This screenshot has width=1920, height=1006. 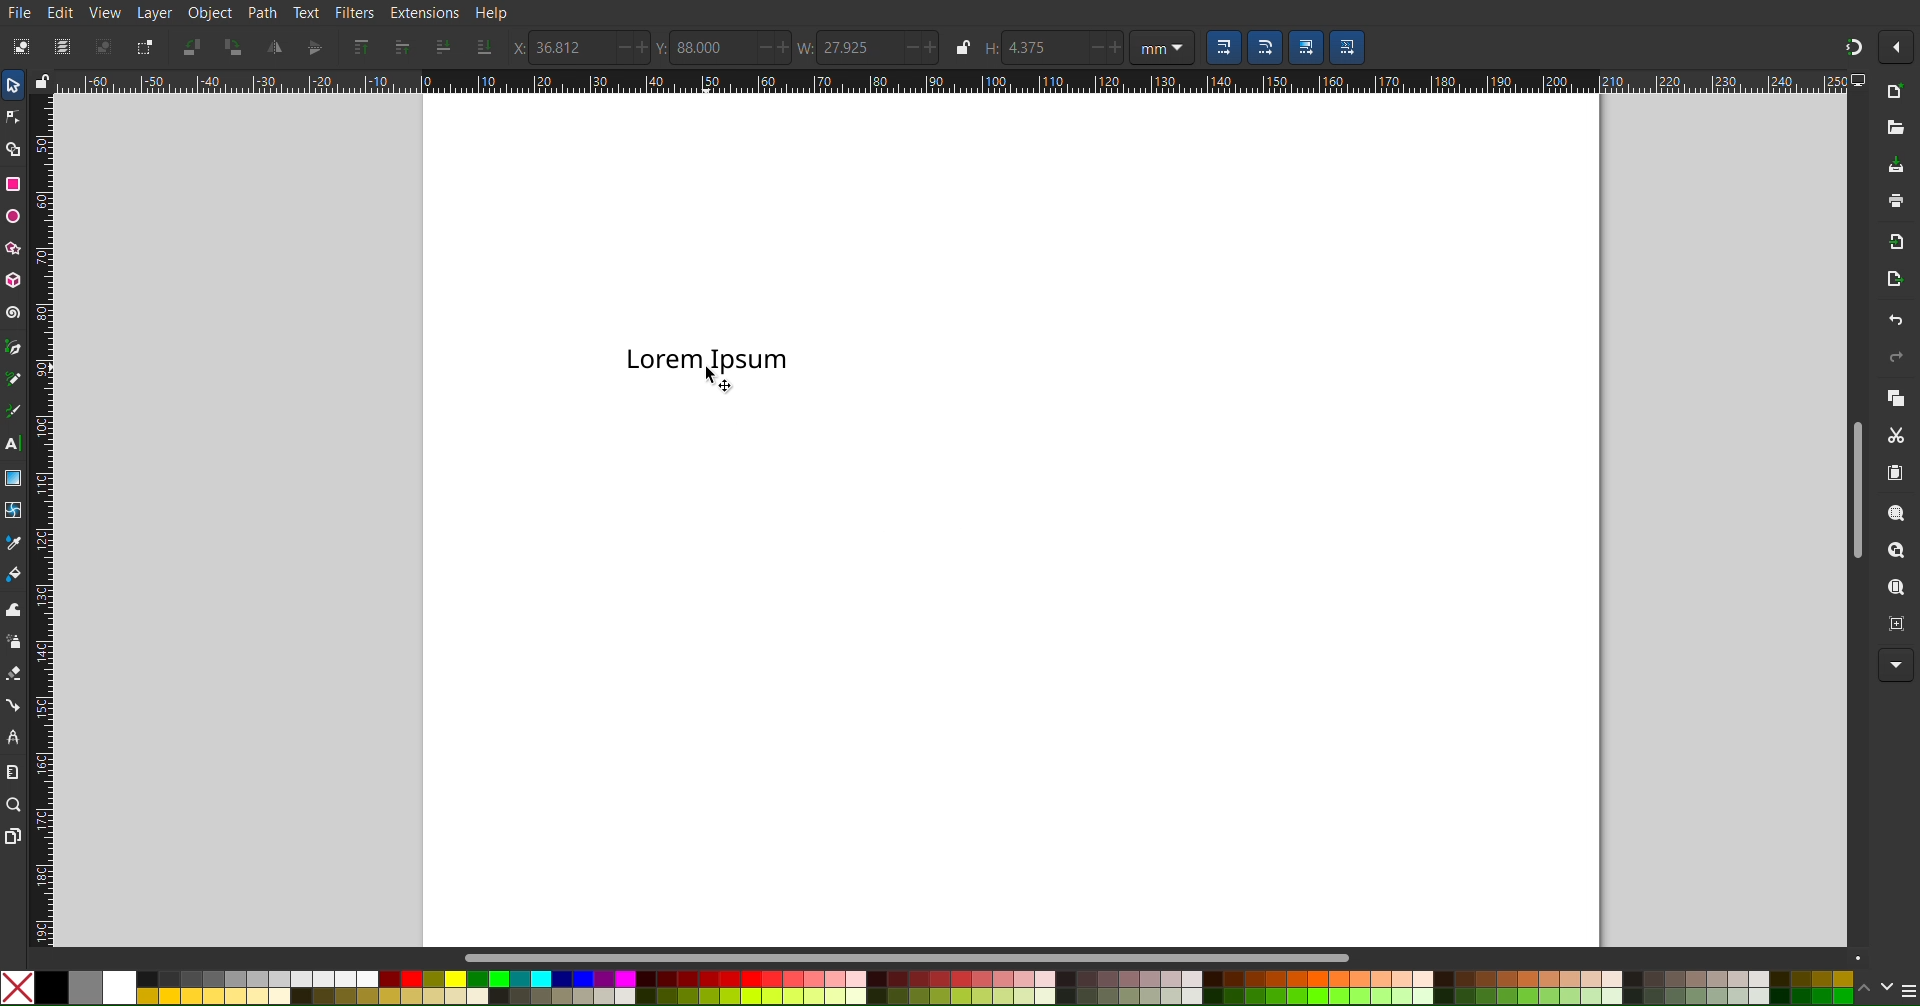 What do you see at coordinates (1891, 239) in the screenshot?
I see `Import BitMap` at bounding box center [1891, 239].